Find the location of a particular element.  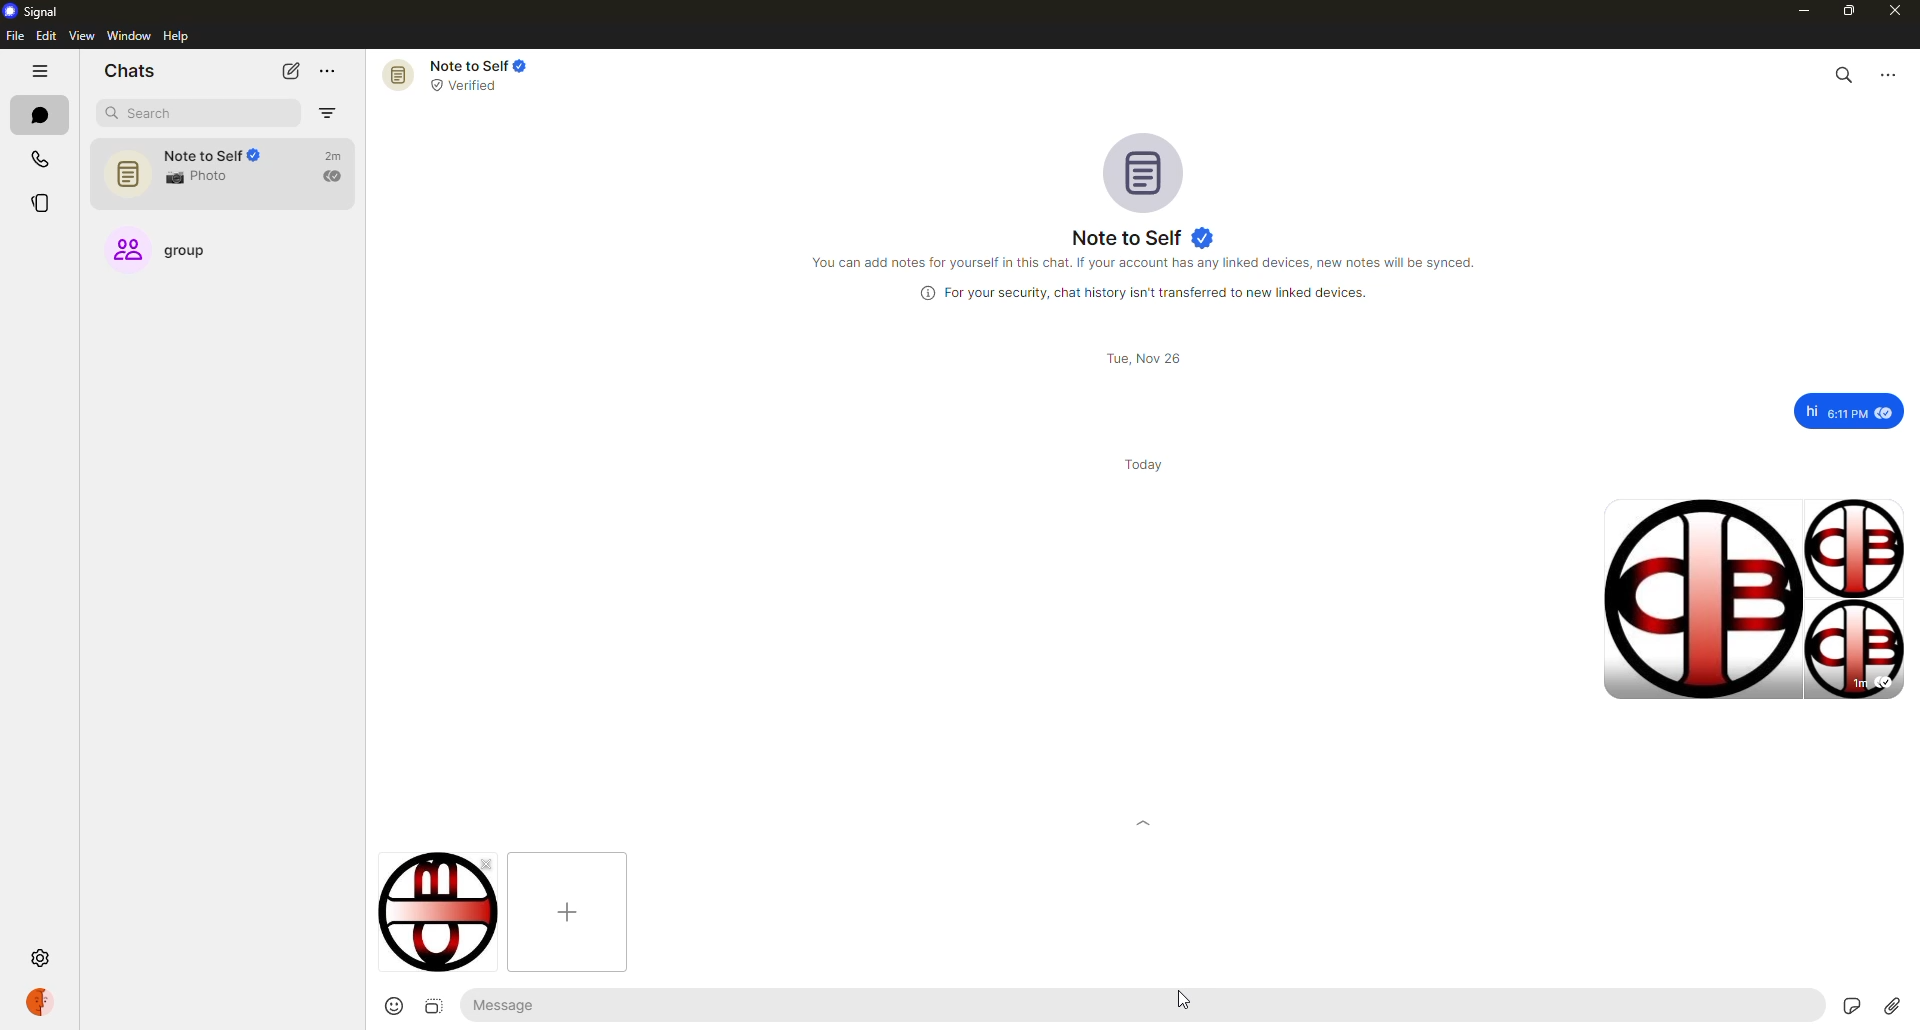

image edited is located at coordinates (440, 911).